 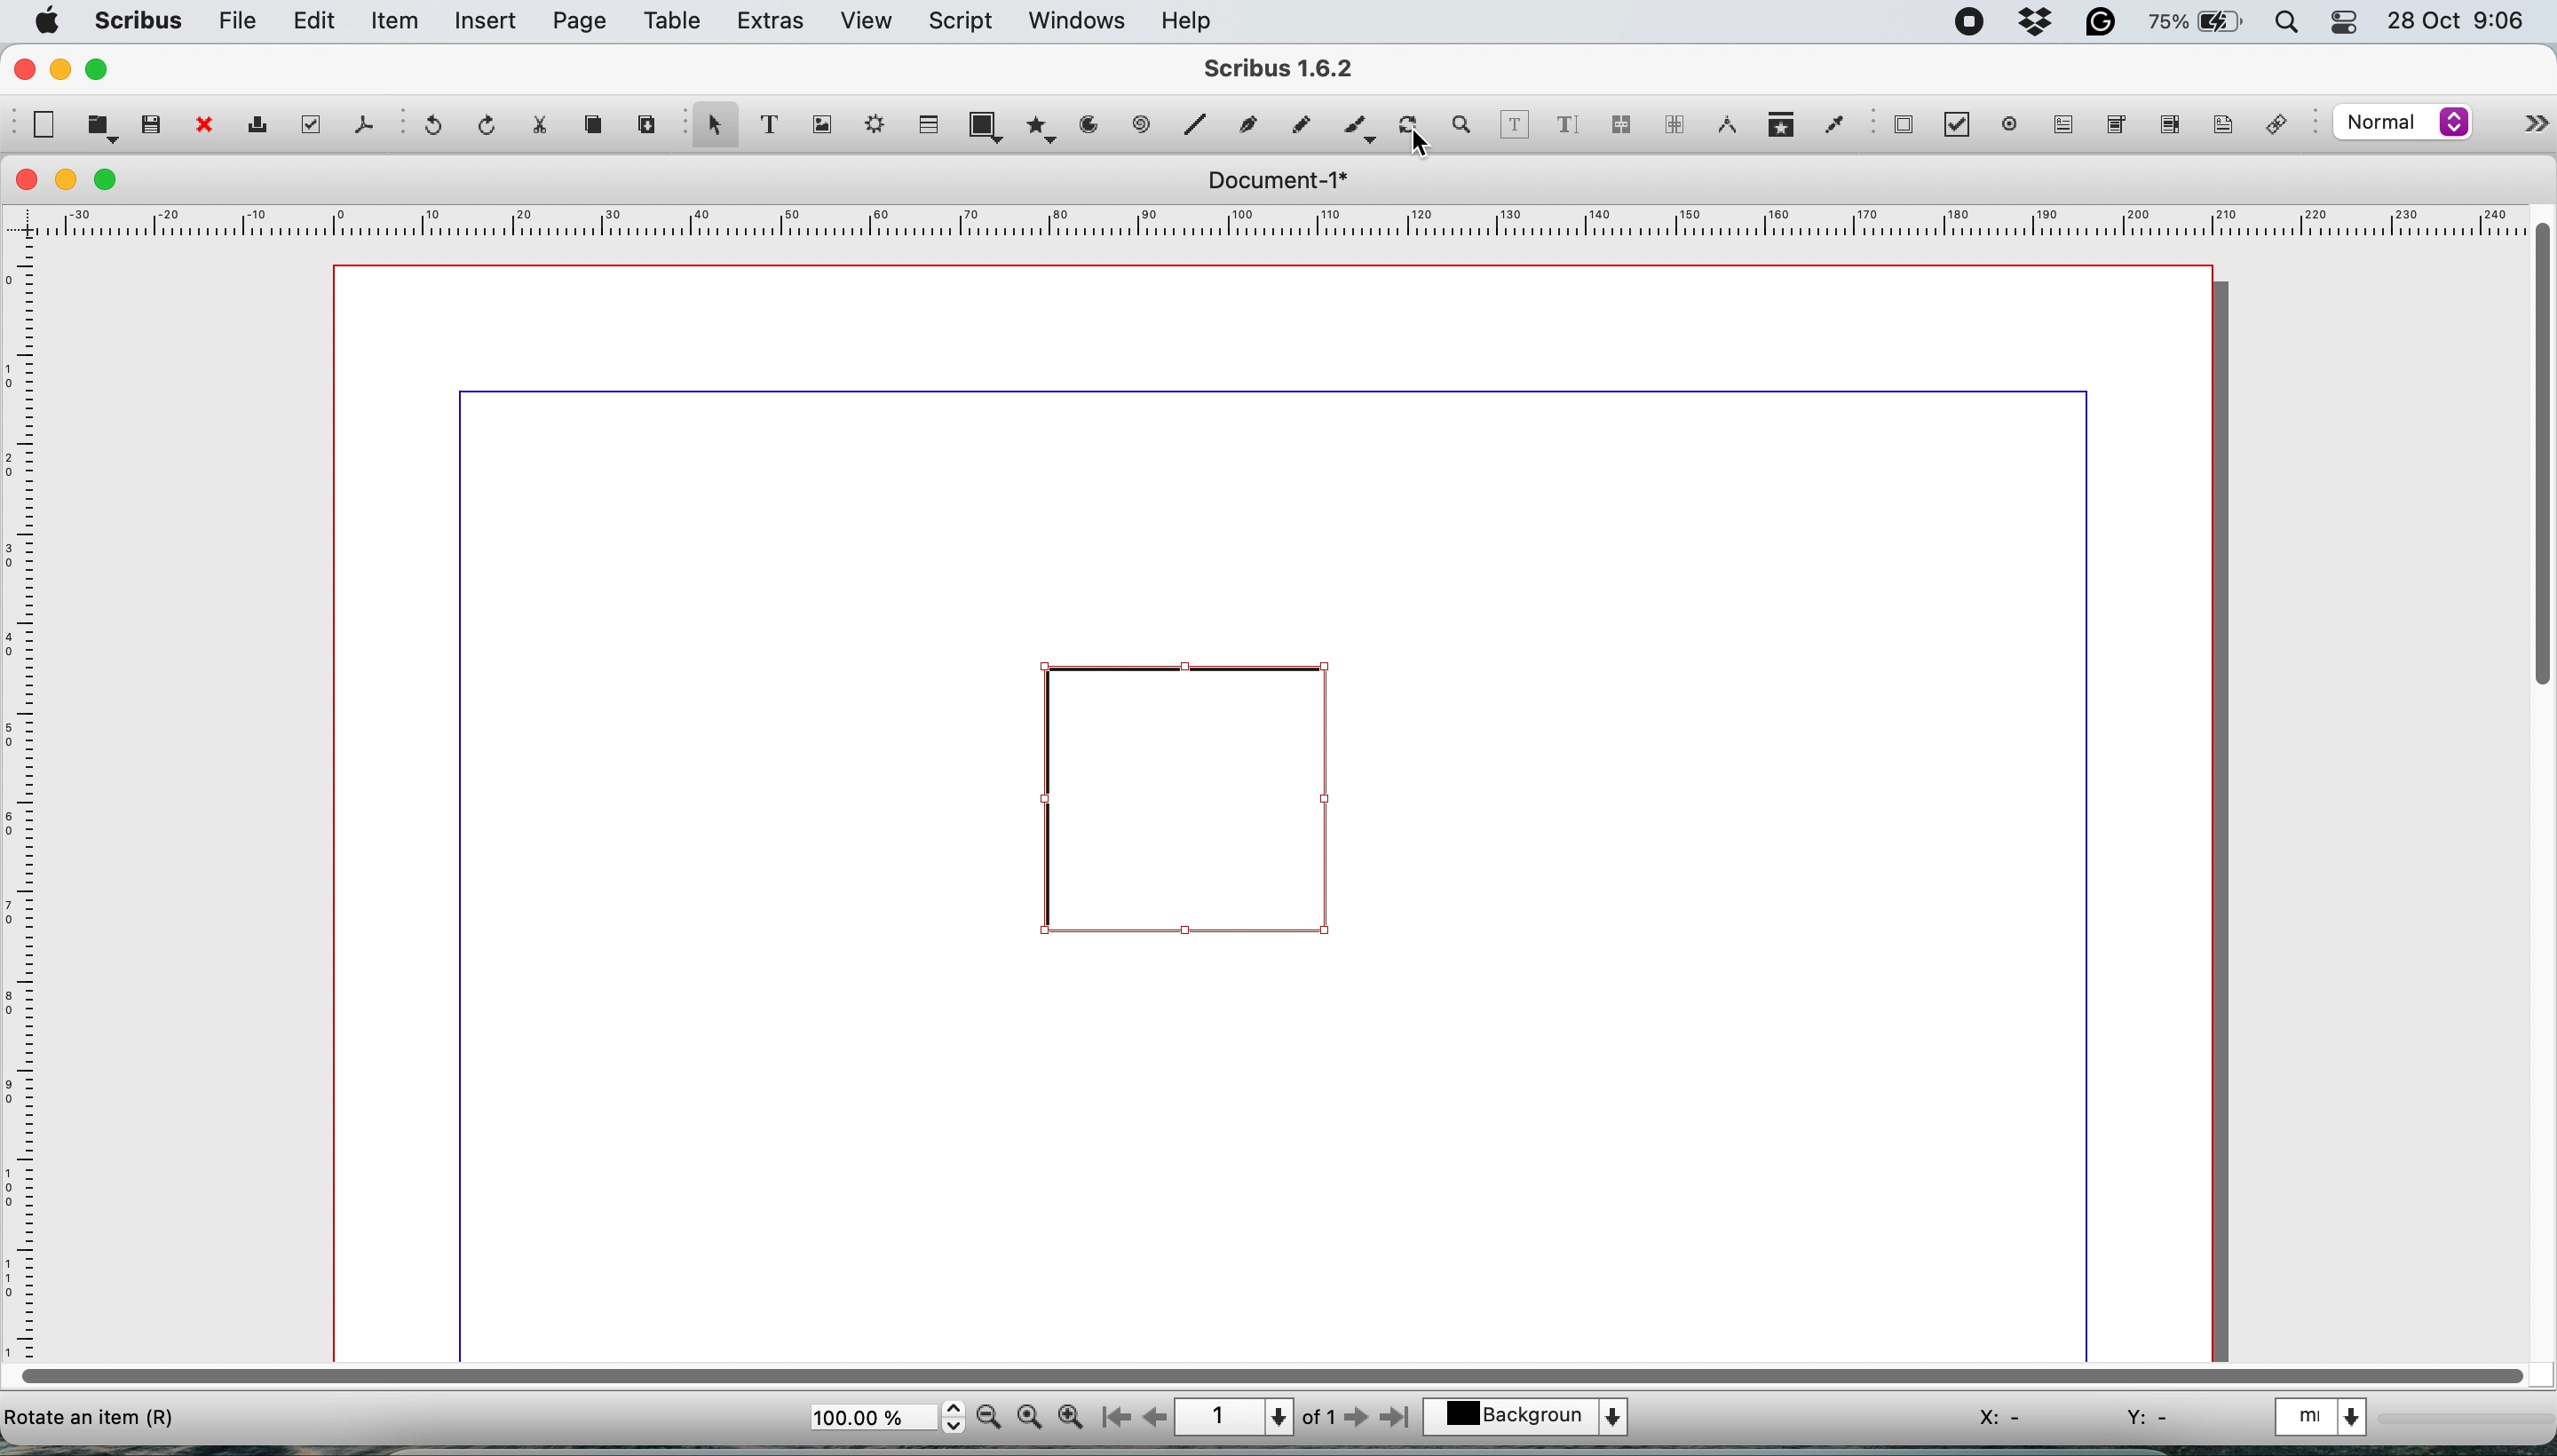 What do you see at coordinates (1778, 126) in the screenshot?
I see `copy item properties` at bounding box center [1778, 126].